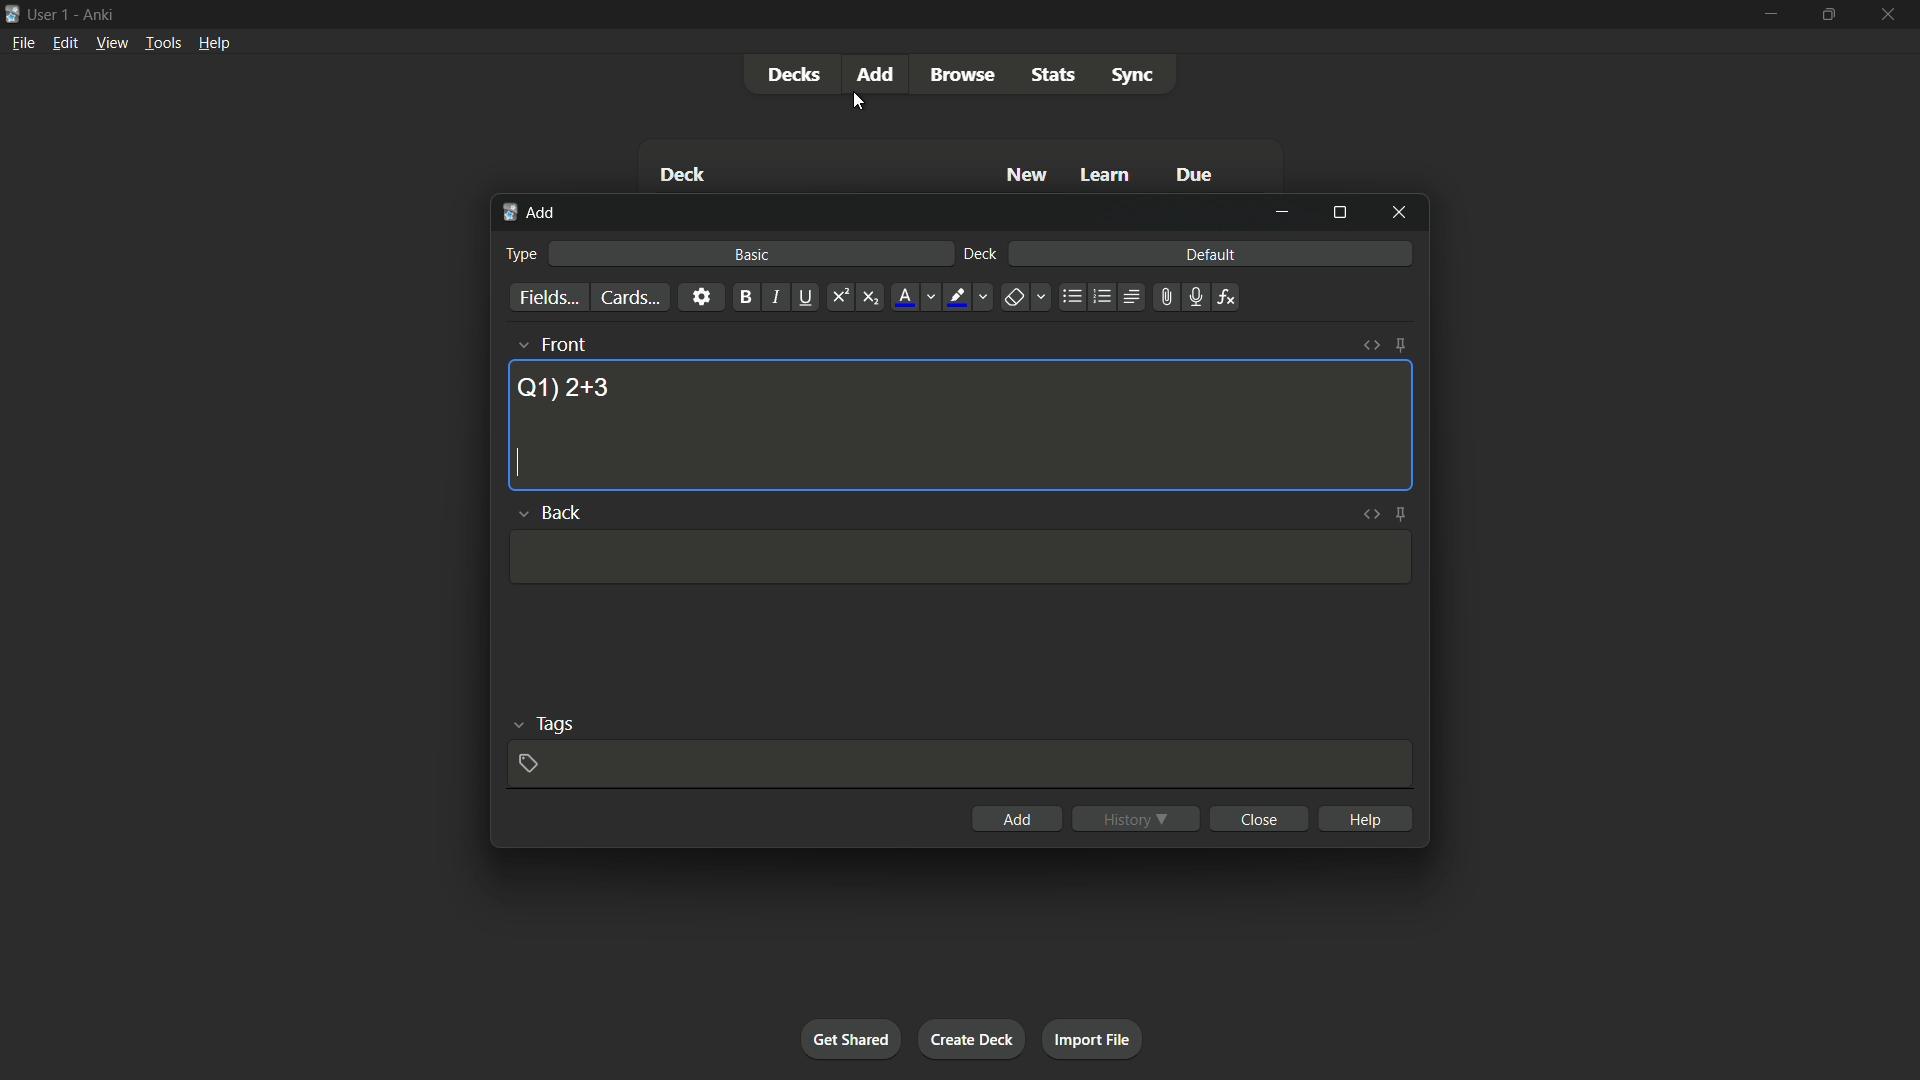 Image resolution: width=1920 pixels, height=1080 pixels. What do you see at coordinates (859, 103) in the screenshot?
I see `cursor` at bounding box center [859, 103].